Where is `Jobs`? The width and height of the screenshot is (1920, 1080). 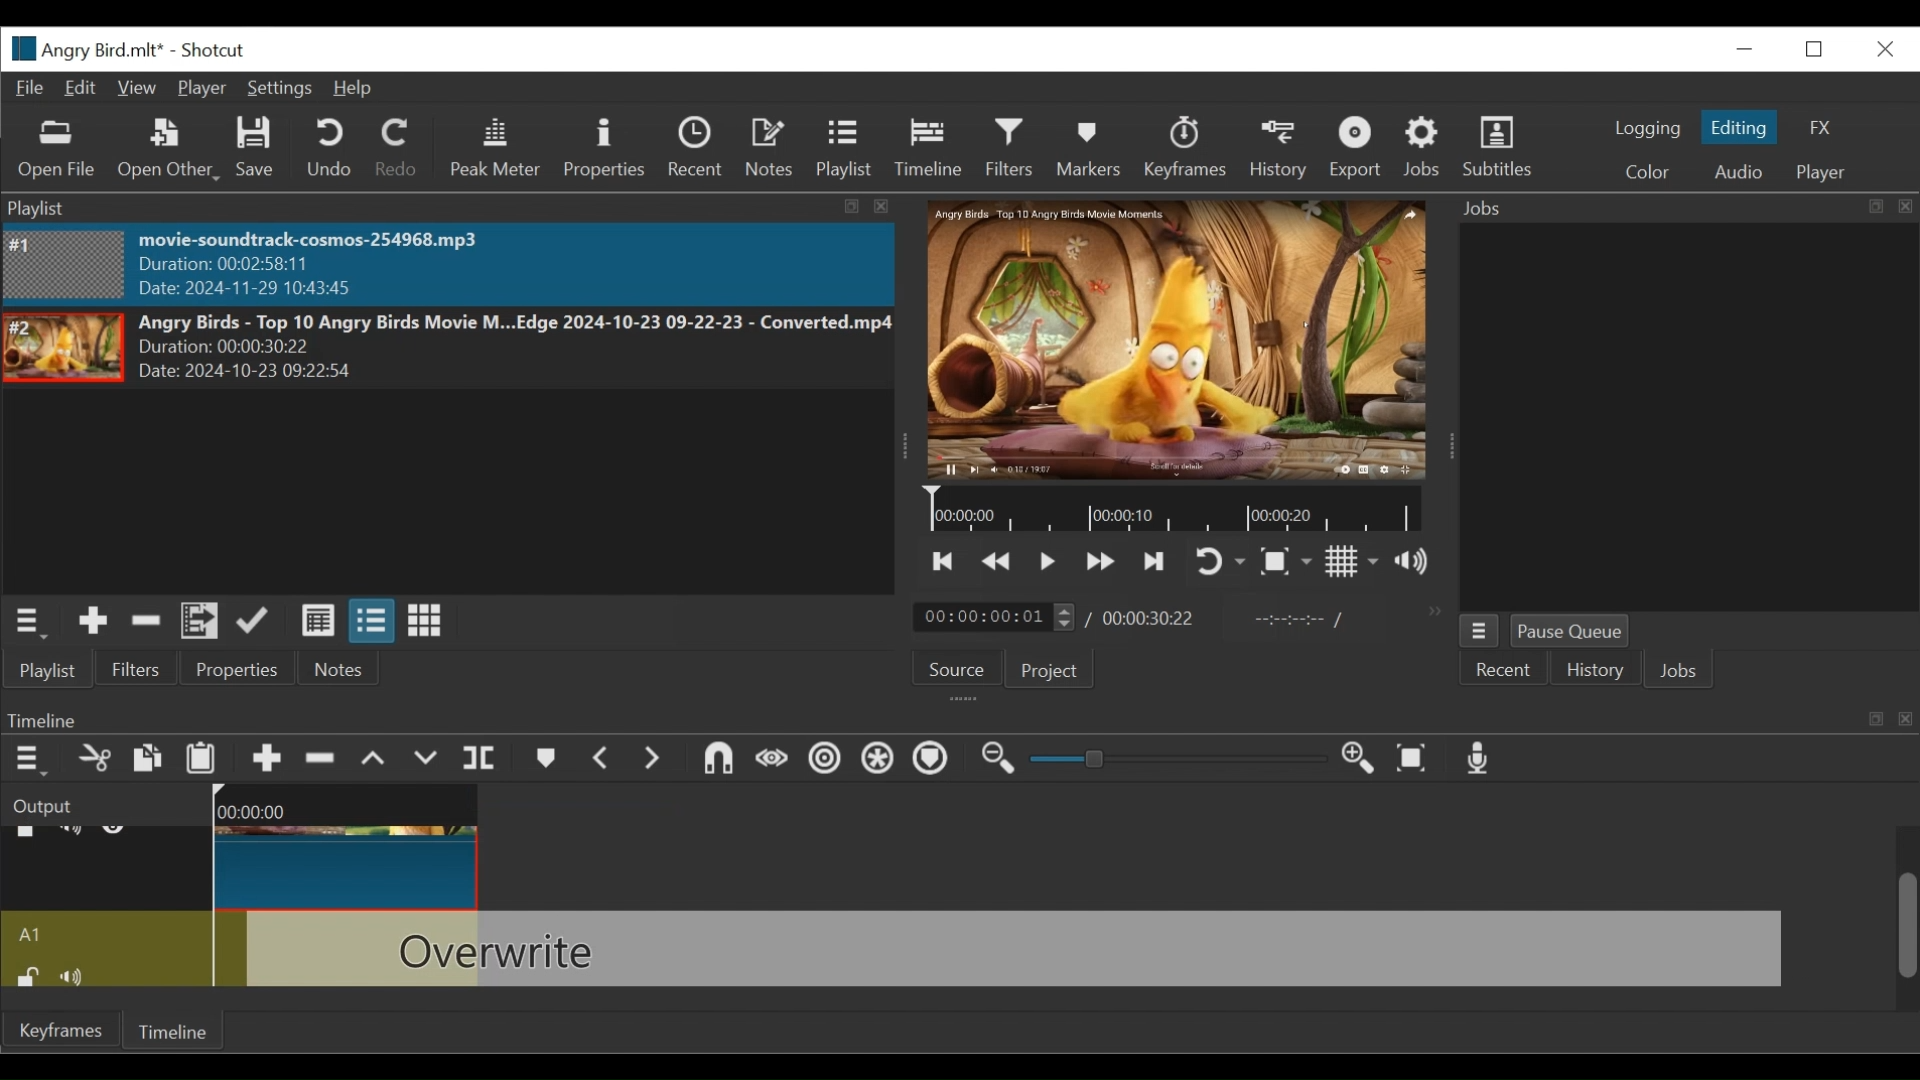
Jobs is located at coordinates (1424, 150).